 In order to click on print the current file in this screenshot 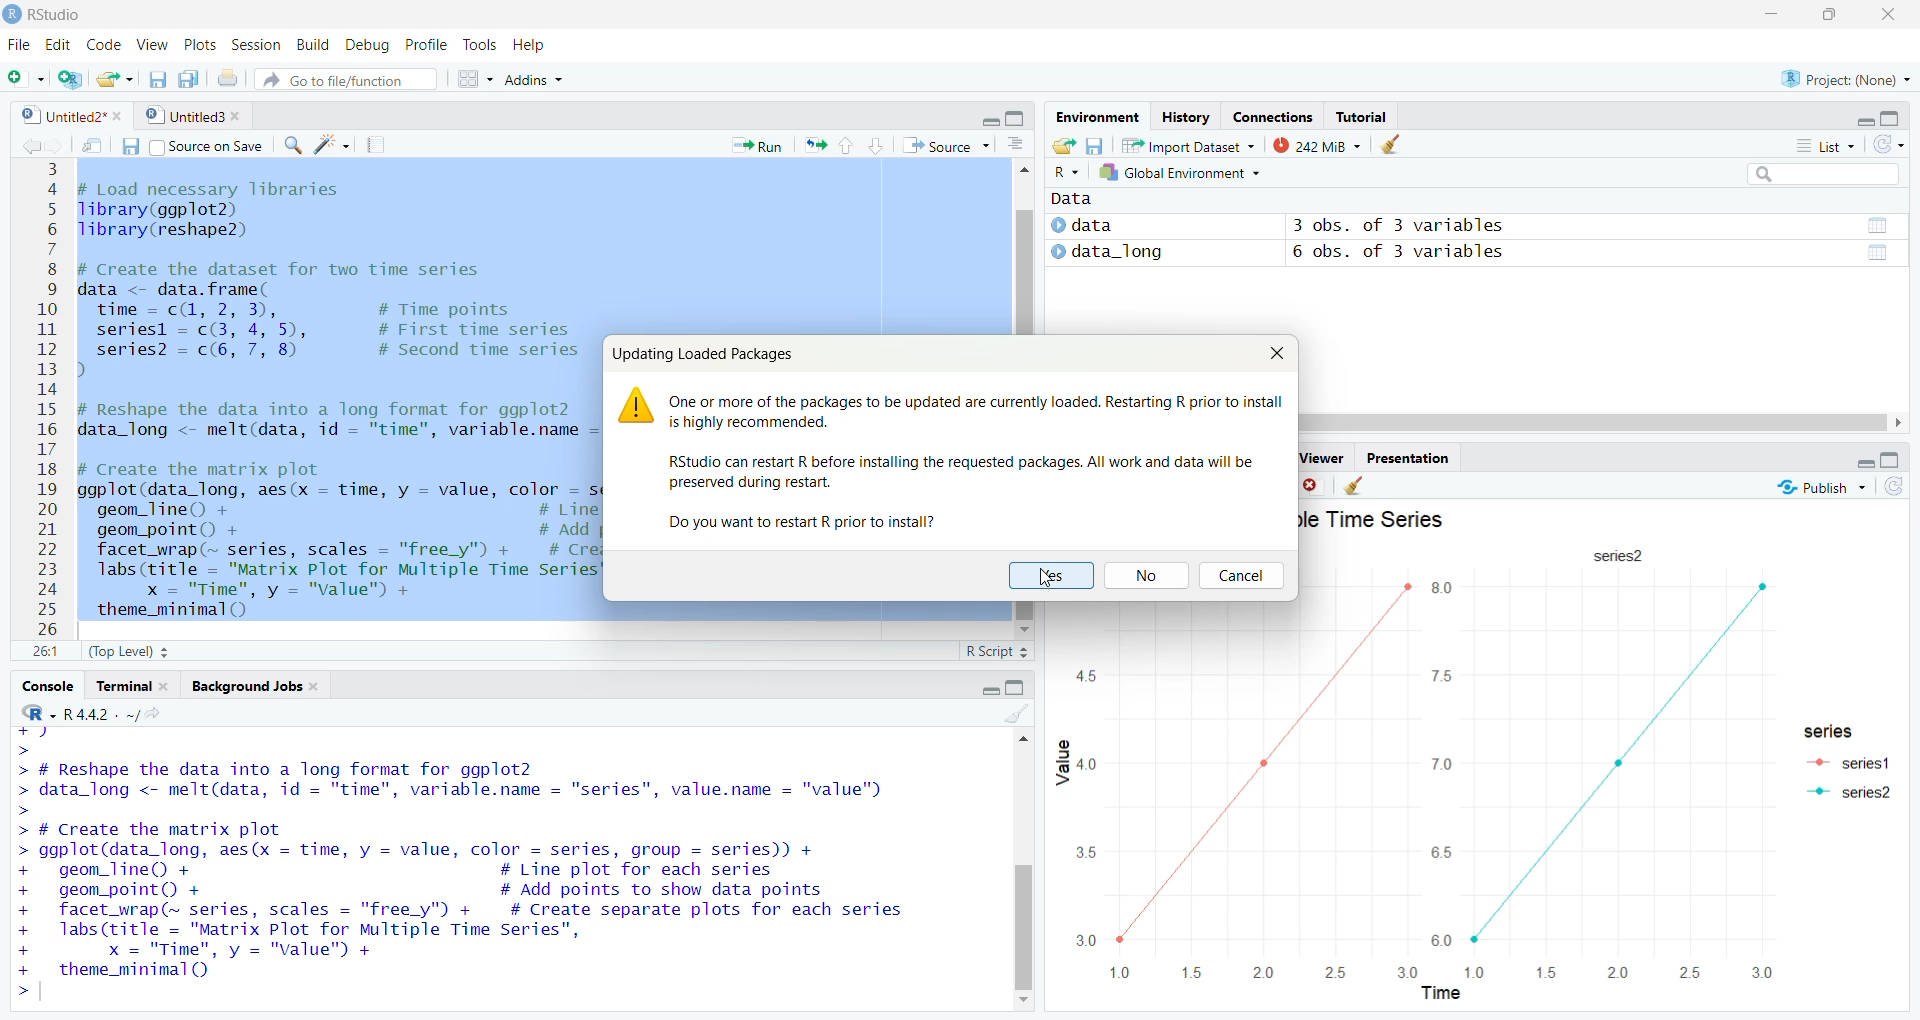, I will do `click(225, 78)`.